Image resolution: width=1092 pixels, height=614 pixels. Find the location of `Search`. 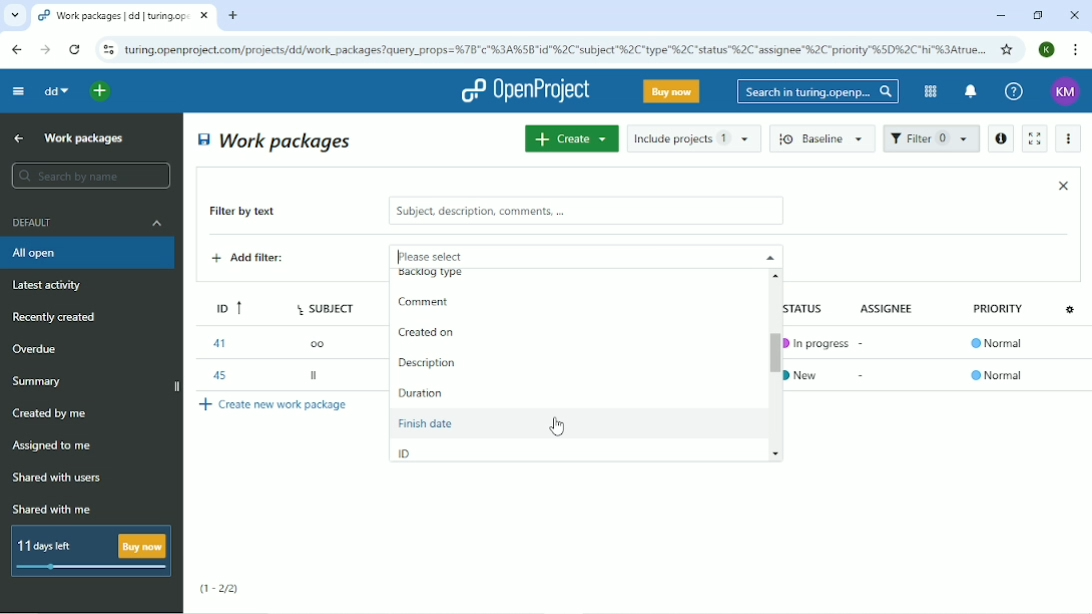

Search is located at coordinates (818, 91).